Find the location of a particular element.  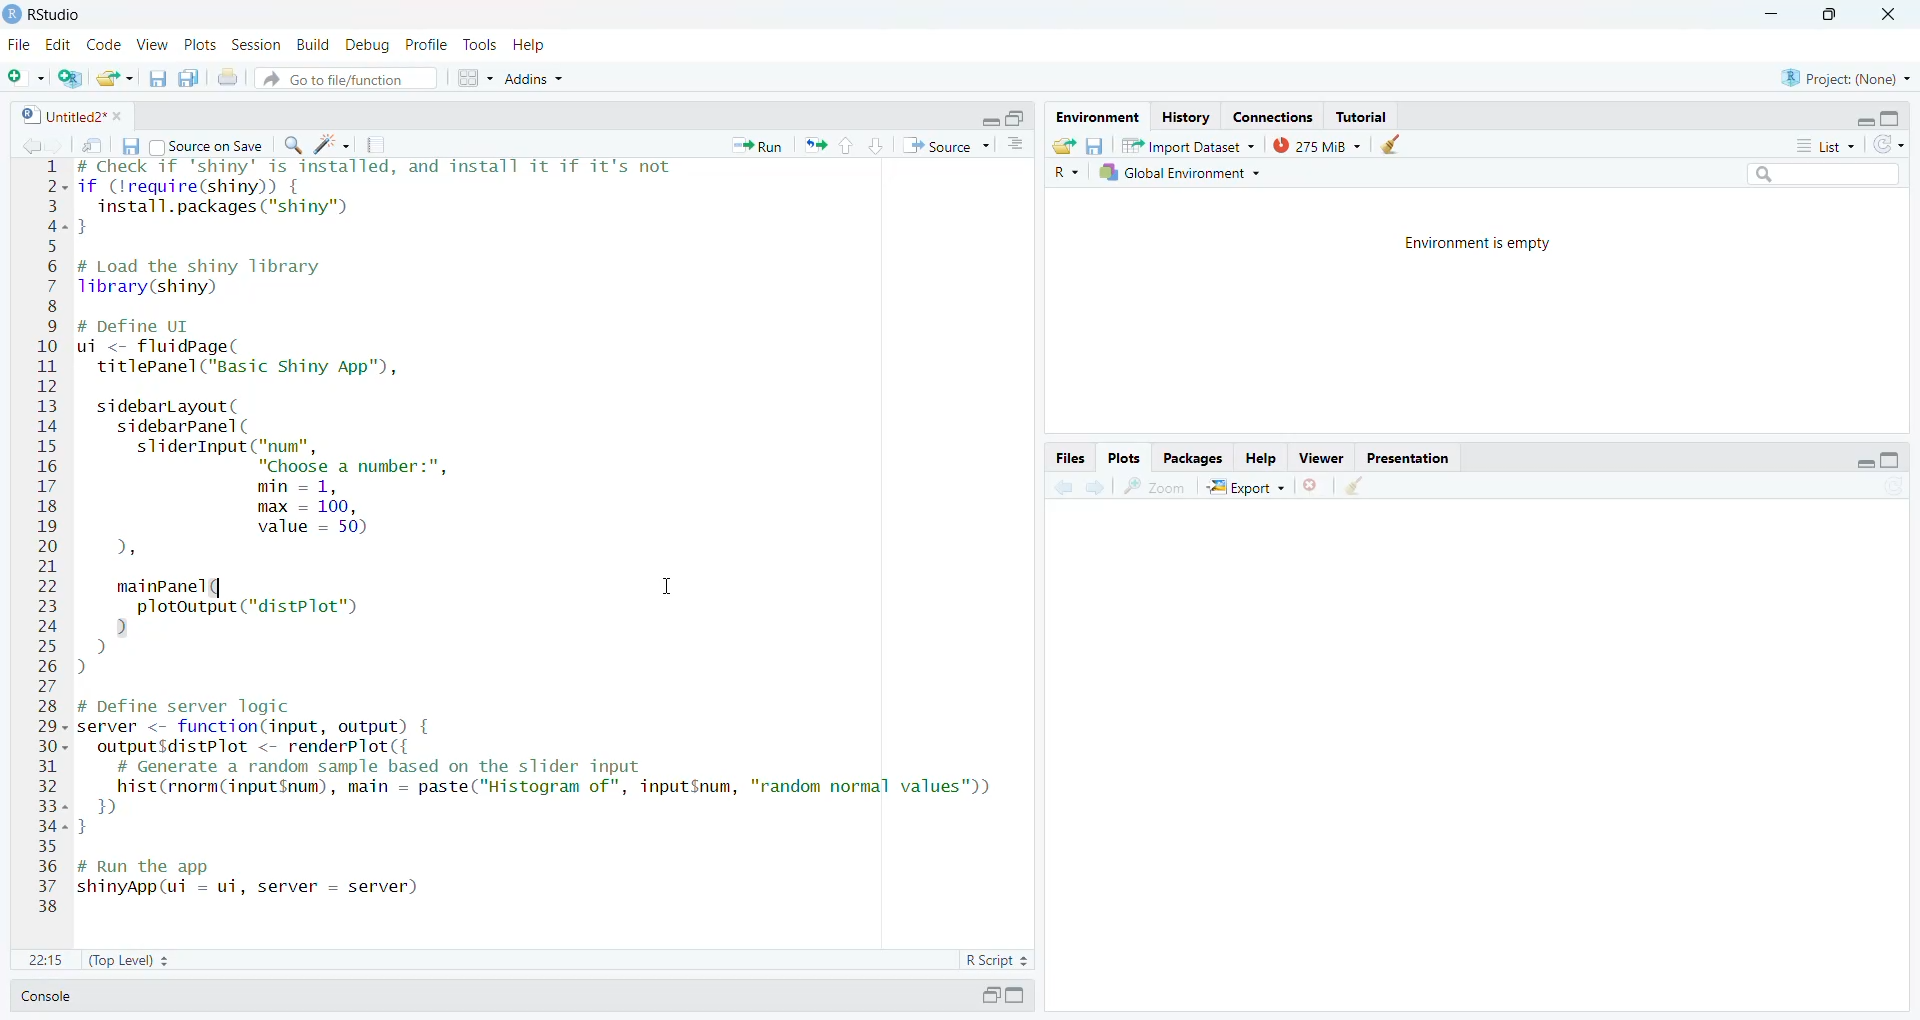

up is located at coordinates (848, 146).